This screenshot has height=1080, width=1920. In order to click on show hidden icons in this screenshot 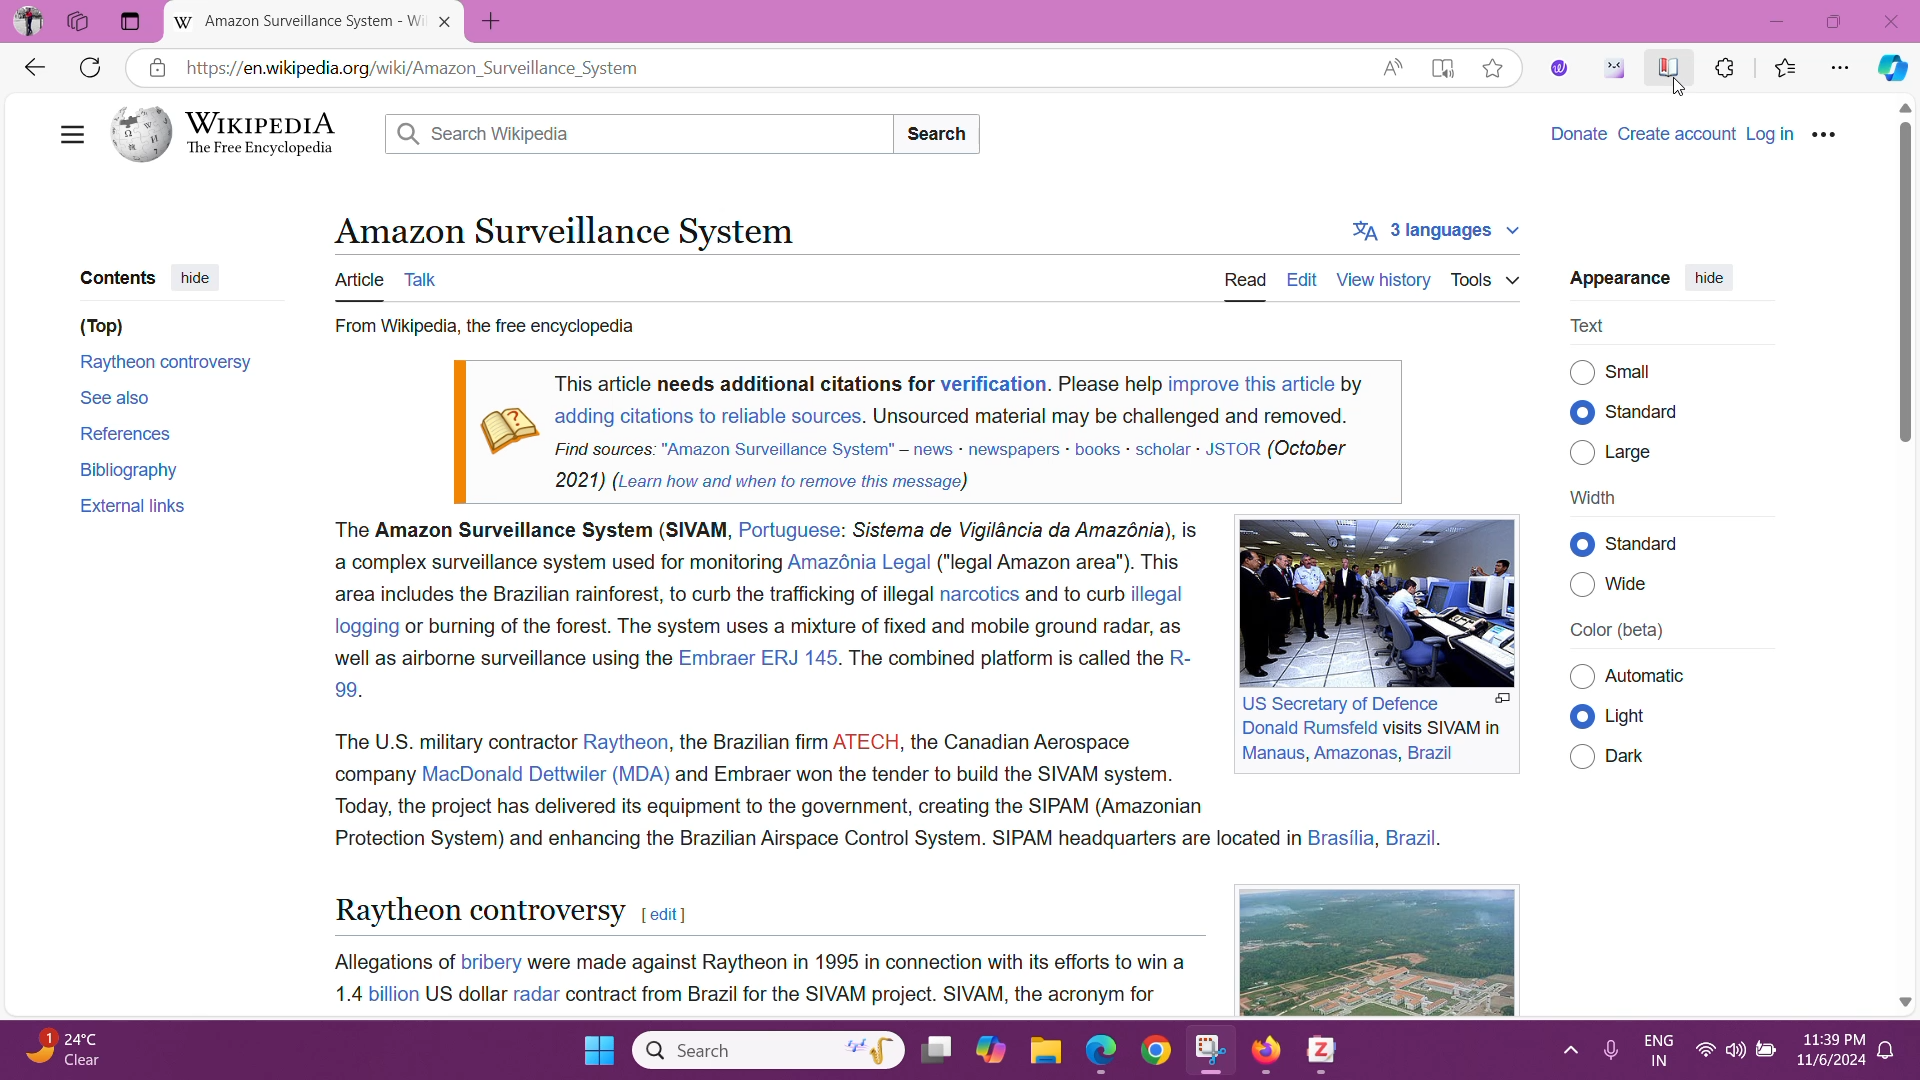, I will do `click(1567, 1050)`.